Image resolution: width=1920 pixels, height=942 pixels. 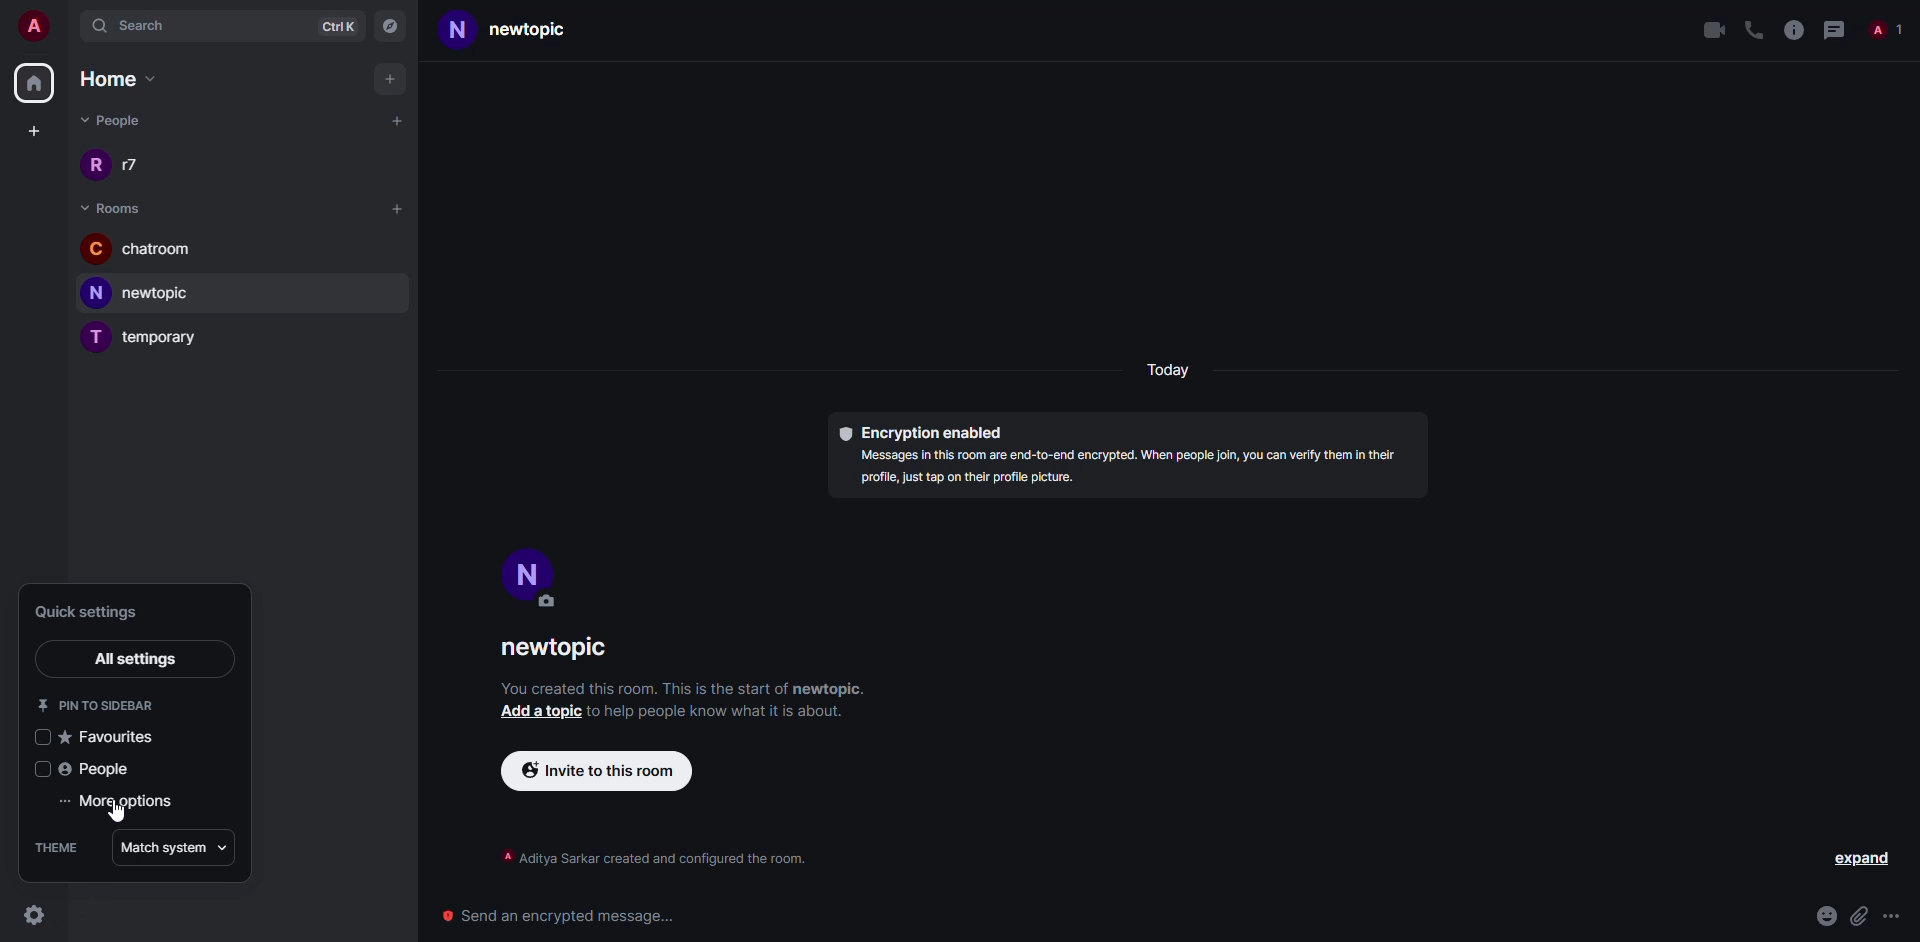 I want to click on room, so click(x=154, y=250).